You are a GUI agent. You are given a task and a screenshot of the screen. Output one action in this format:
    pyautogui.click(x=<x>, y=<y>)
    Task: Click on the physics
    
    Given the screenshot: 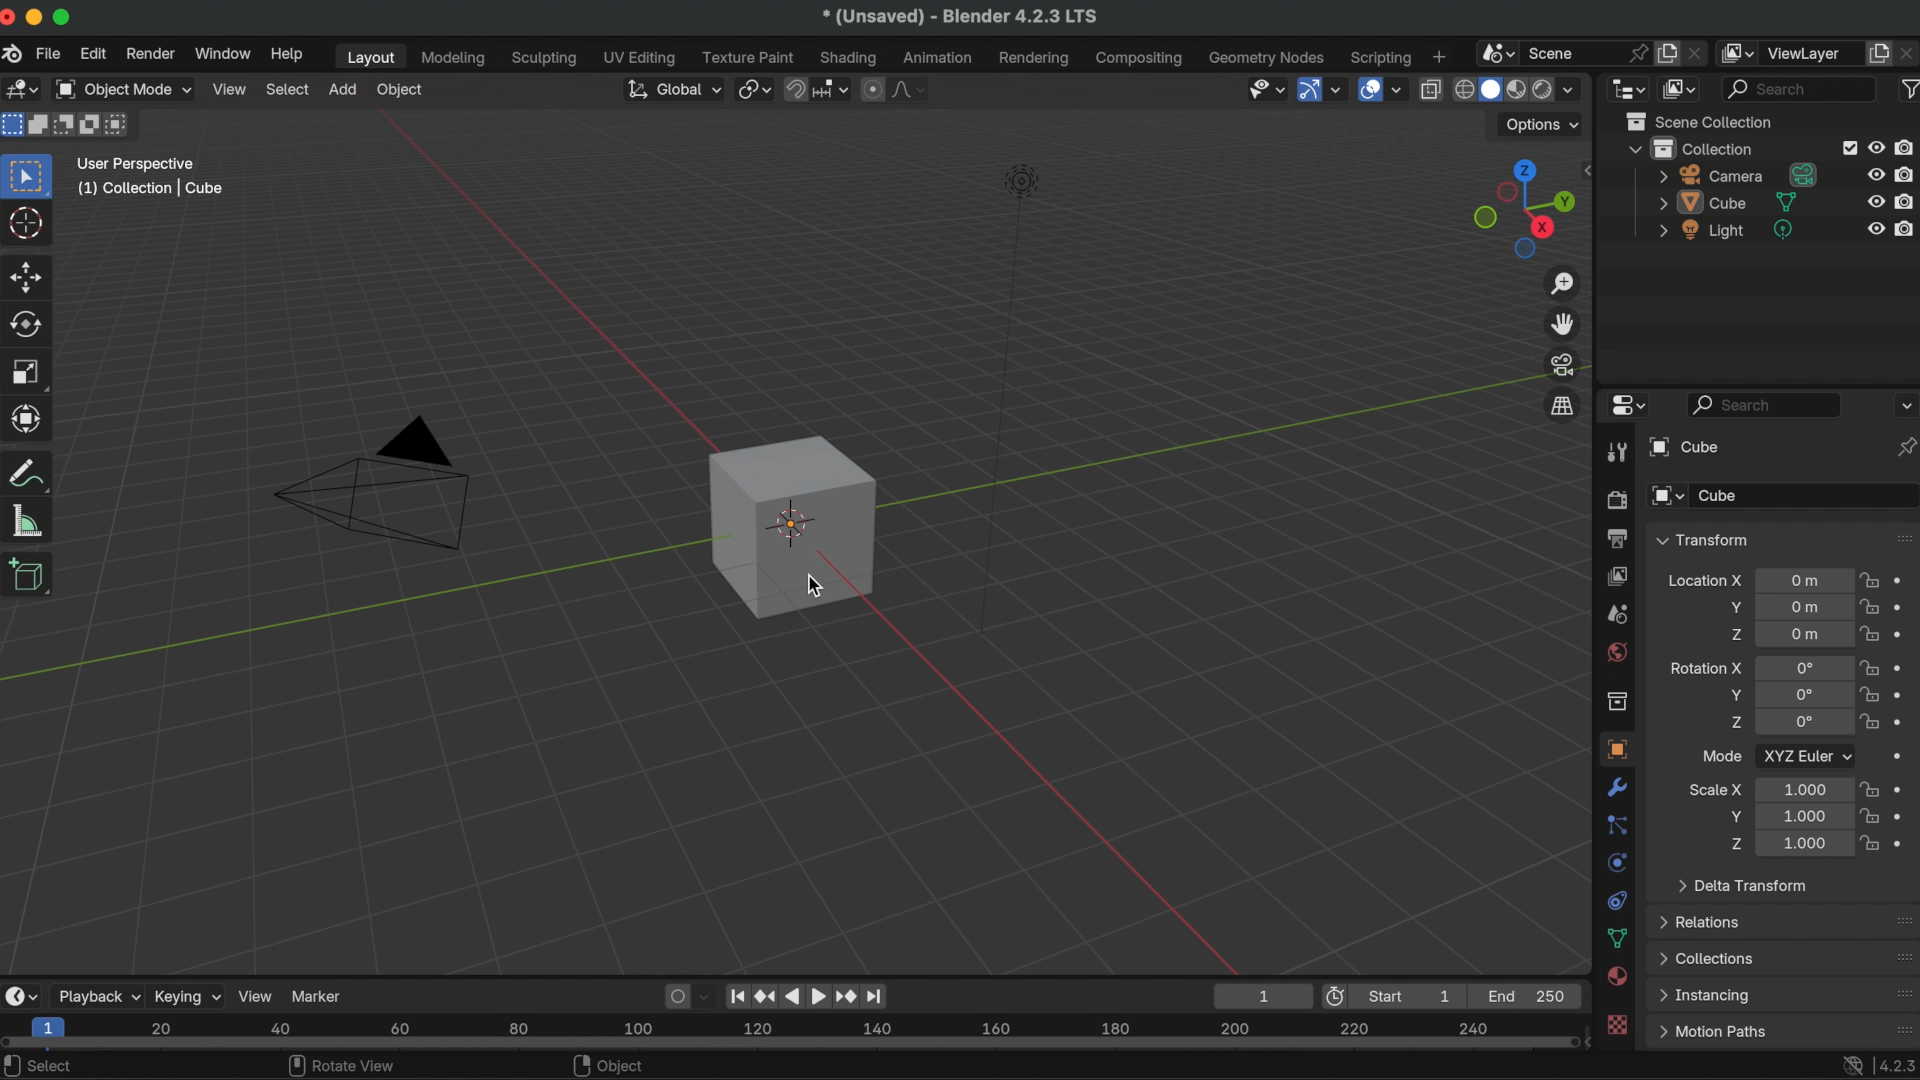 What is the action you would take?
    pyautogui.click(x=1616, y=862)
    